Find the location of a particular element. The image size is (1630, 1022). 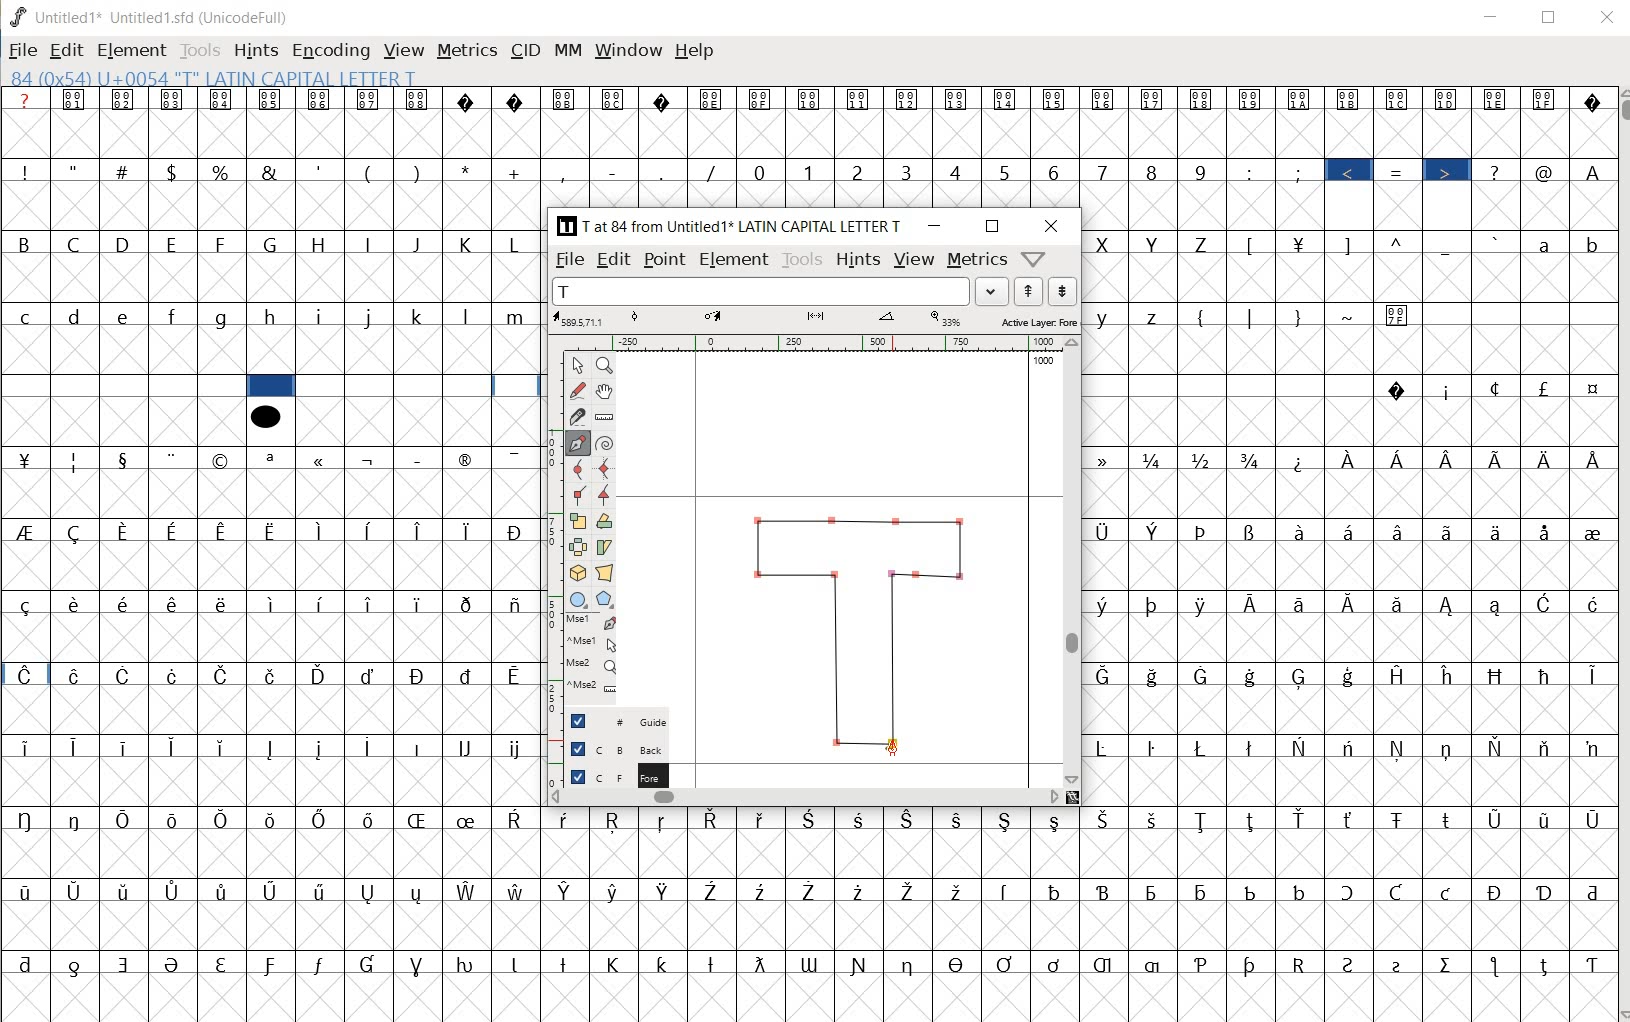

tangent is located at coordinates (607, 493).